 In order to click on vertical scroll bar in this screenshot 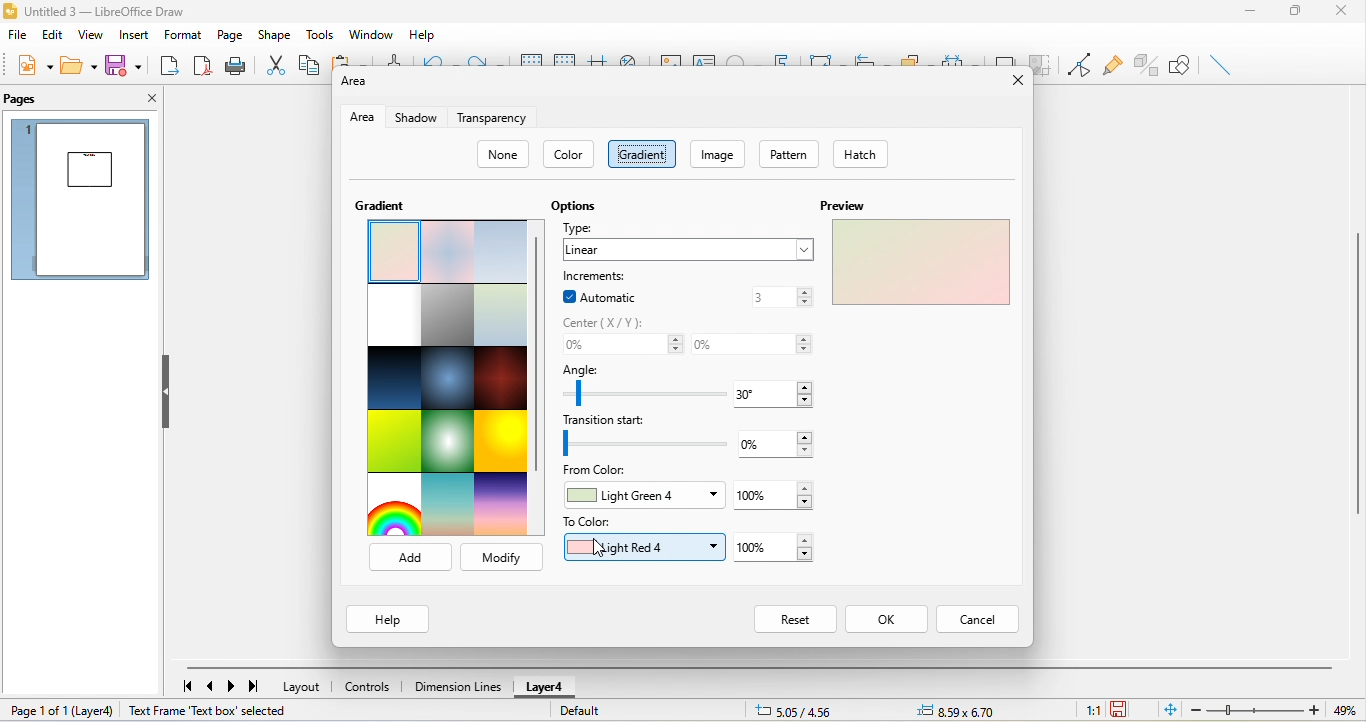, I will do `click(1357, 372)`.